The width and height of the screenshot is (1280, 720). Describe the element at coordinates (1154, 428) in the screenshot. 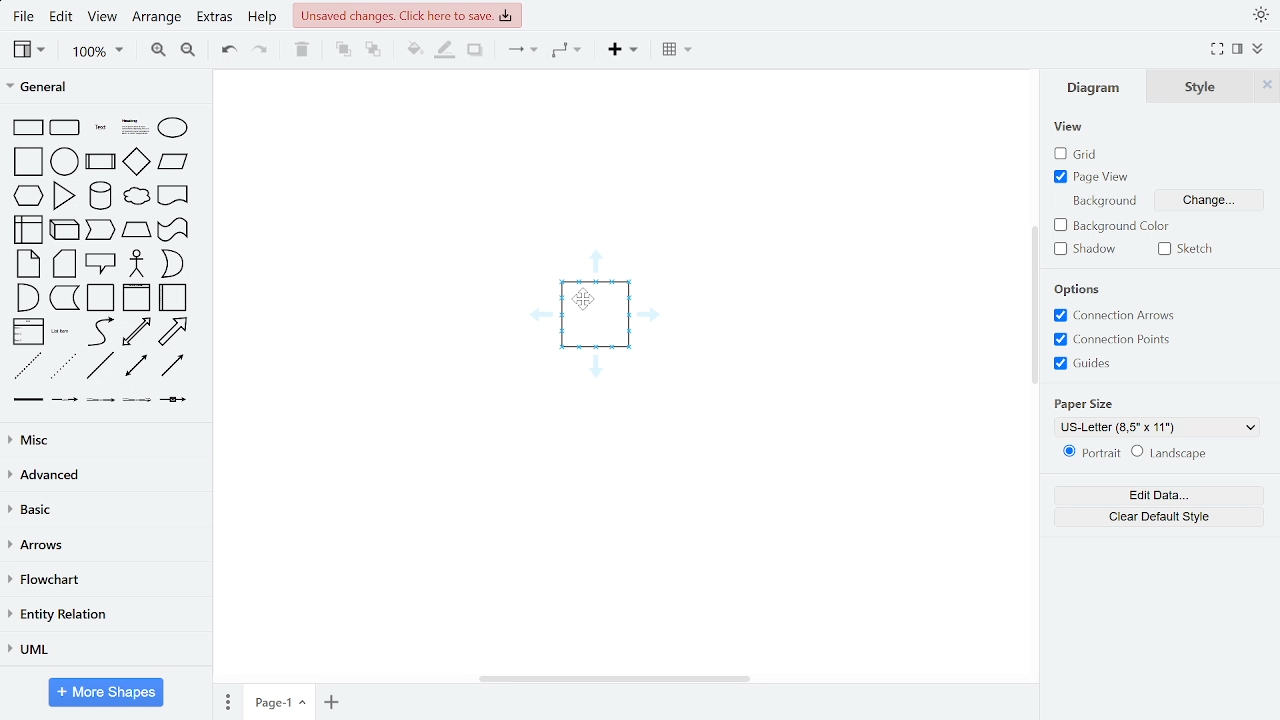

I see `US-Letter (8,5 x 11")` at that location.